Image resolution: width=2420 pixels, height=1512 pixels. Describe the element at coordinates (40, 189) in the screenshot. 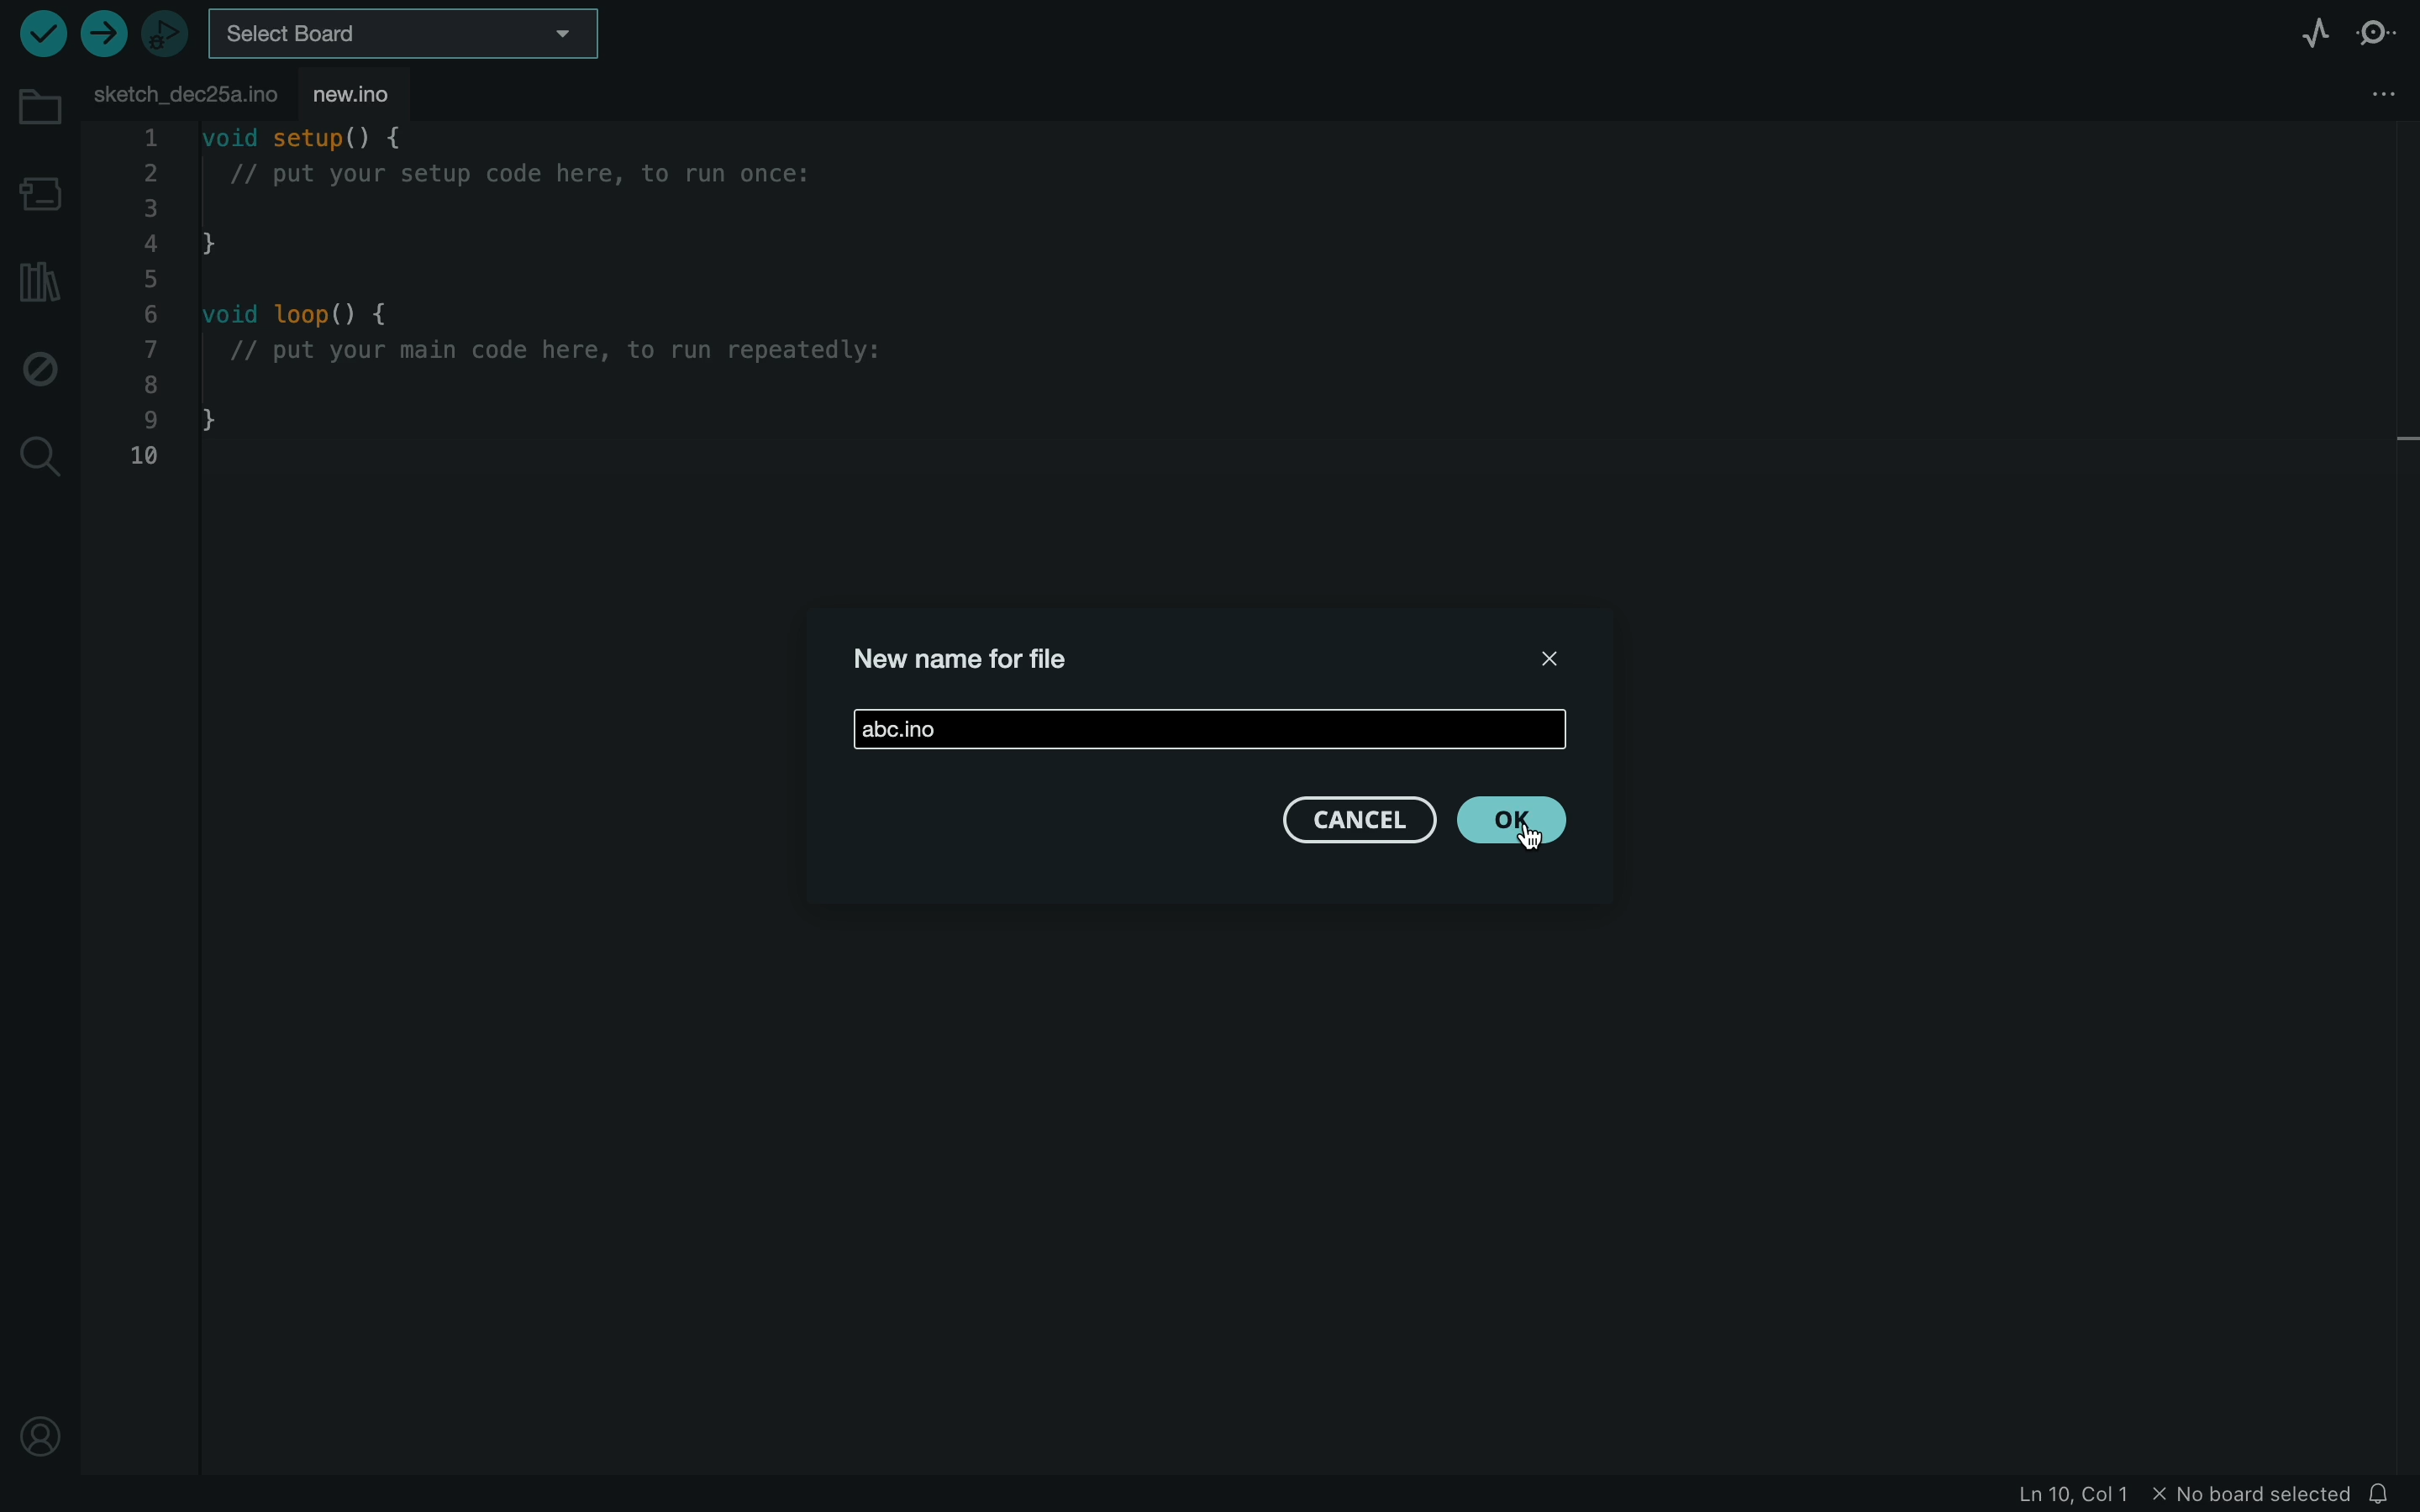

I see `board manager` at that location.